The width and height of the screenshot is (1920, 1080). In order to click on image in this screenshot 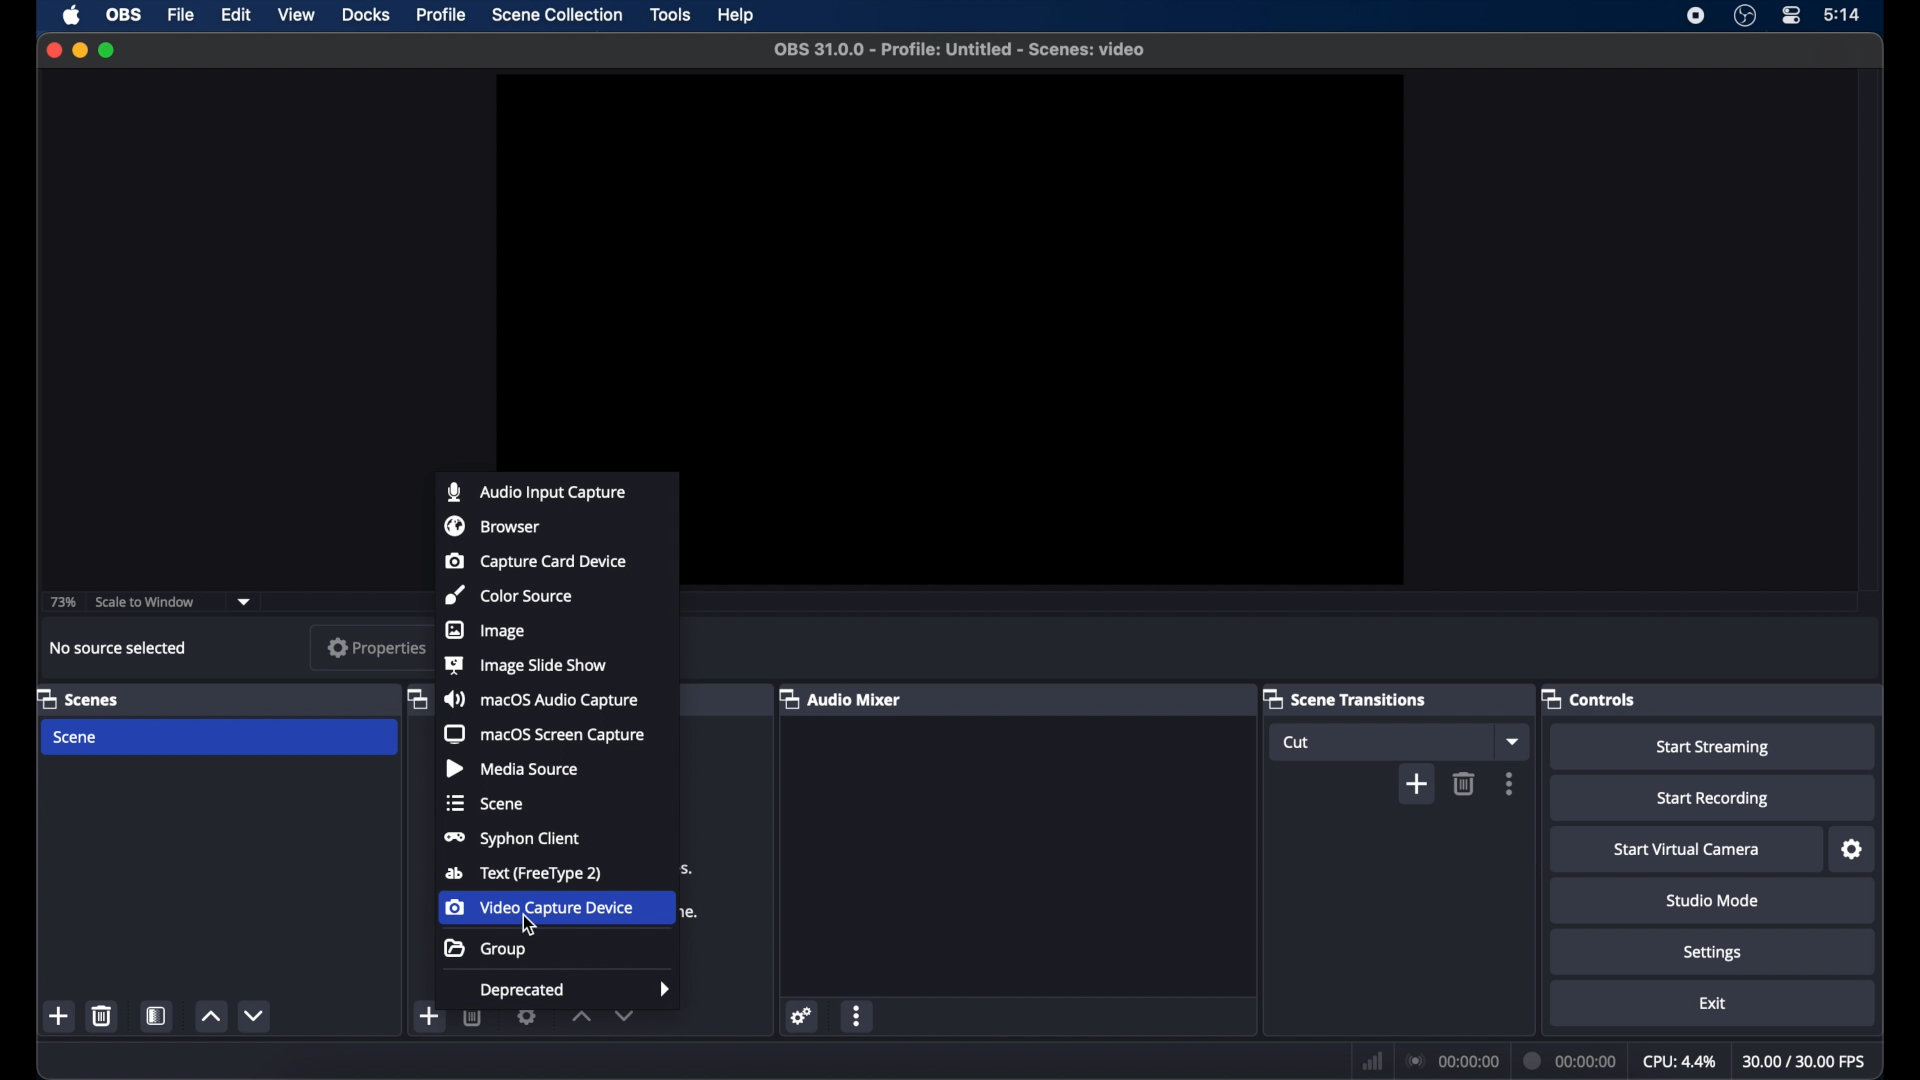, I will do `click(484, 630)`.